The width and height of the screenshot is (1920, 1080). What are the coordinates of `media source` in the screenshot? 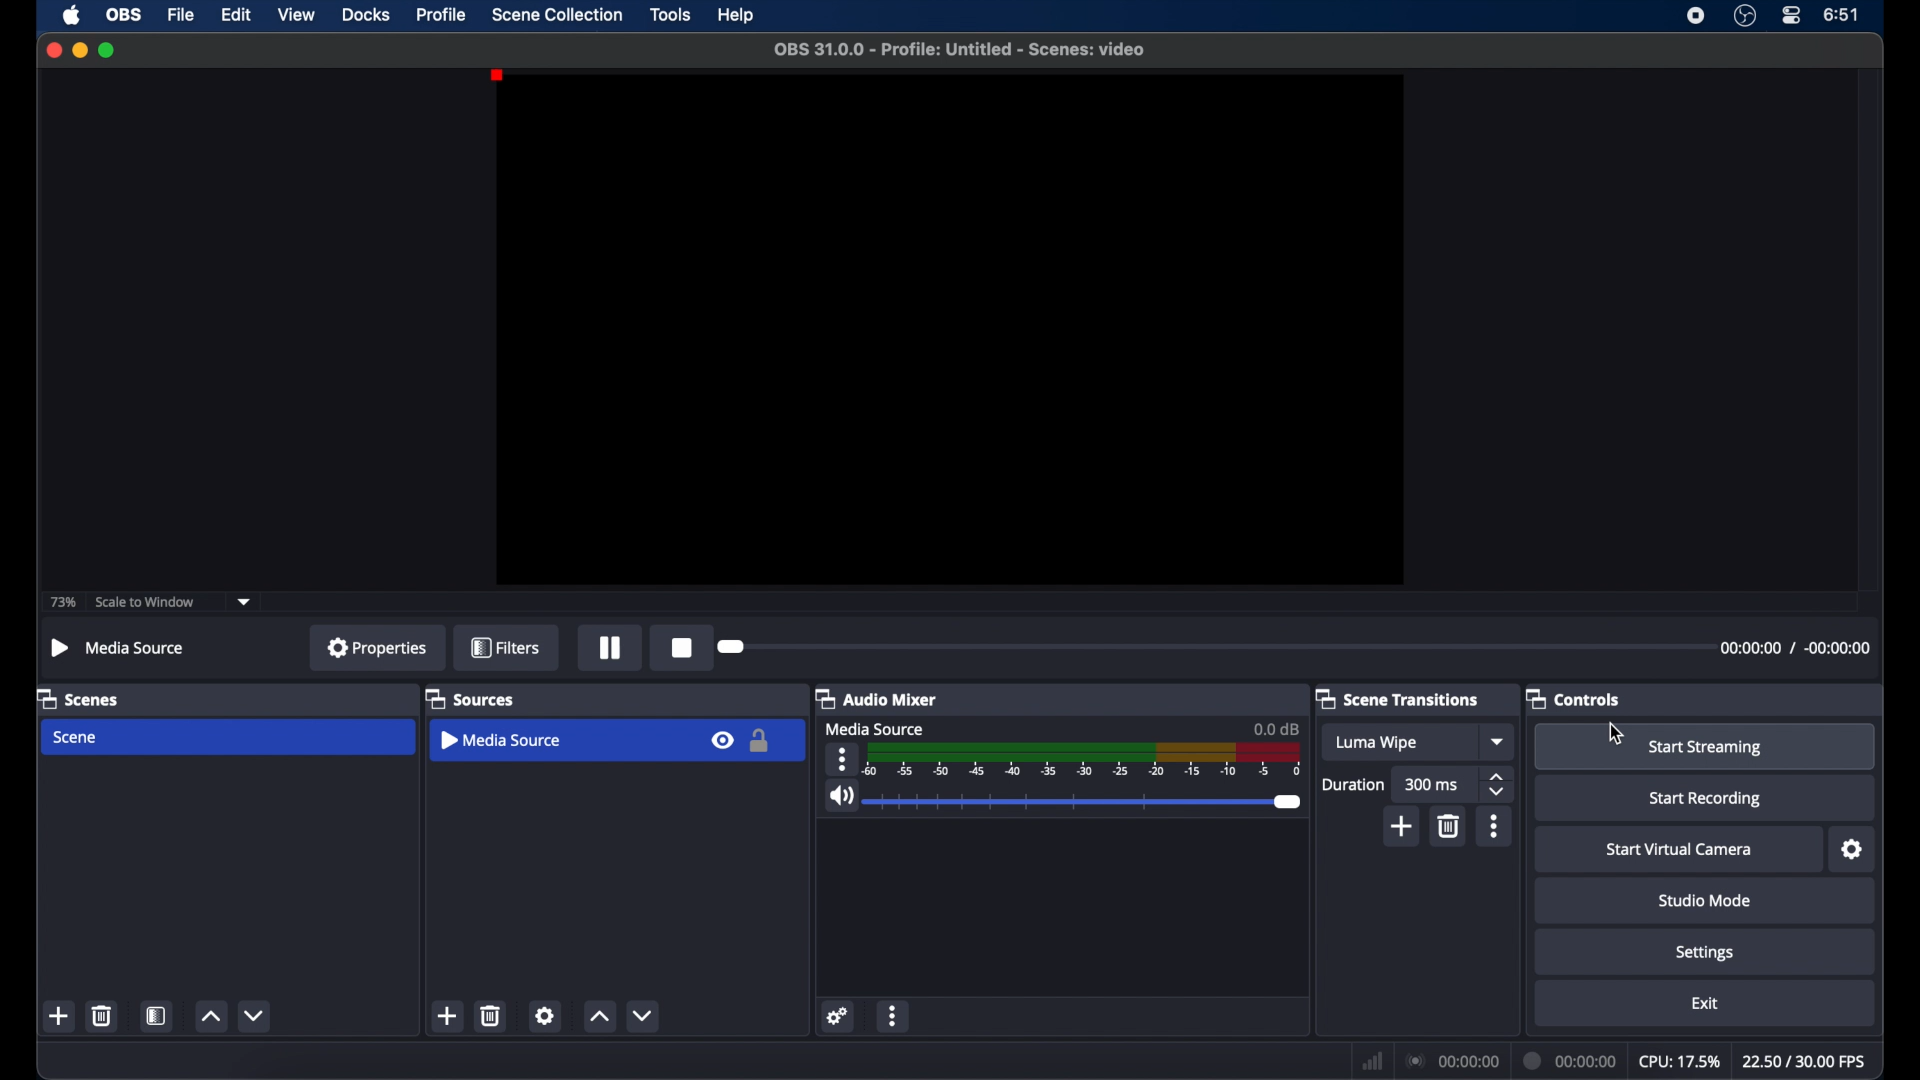 It's located at (504, 740).